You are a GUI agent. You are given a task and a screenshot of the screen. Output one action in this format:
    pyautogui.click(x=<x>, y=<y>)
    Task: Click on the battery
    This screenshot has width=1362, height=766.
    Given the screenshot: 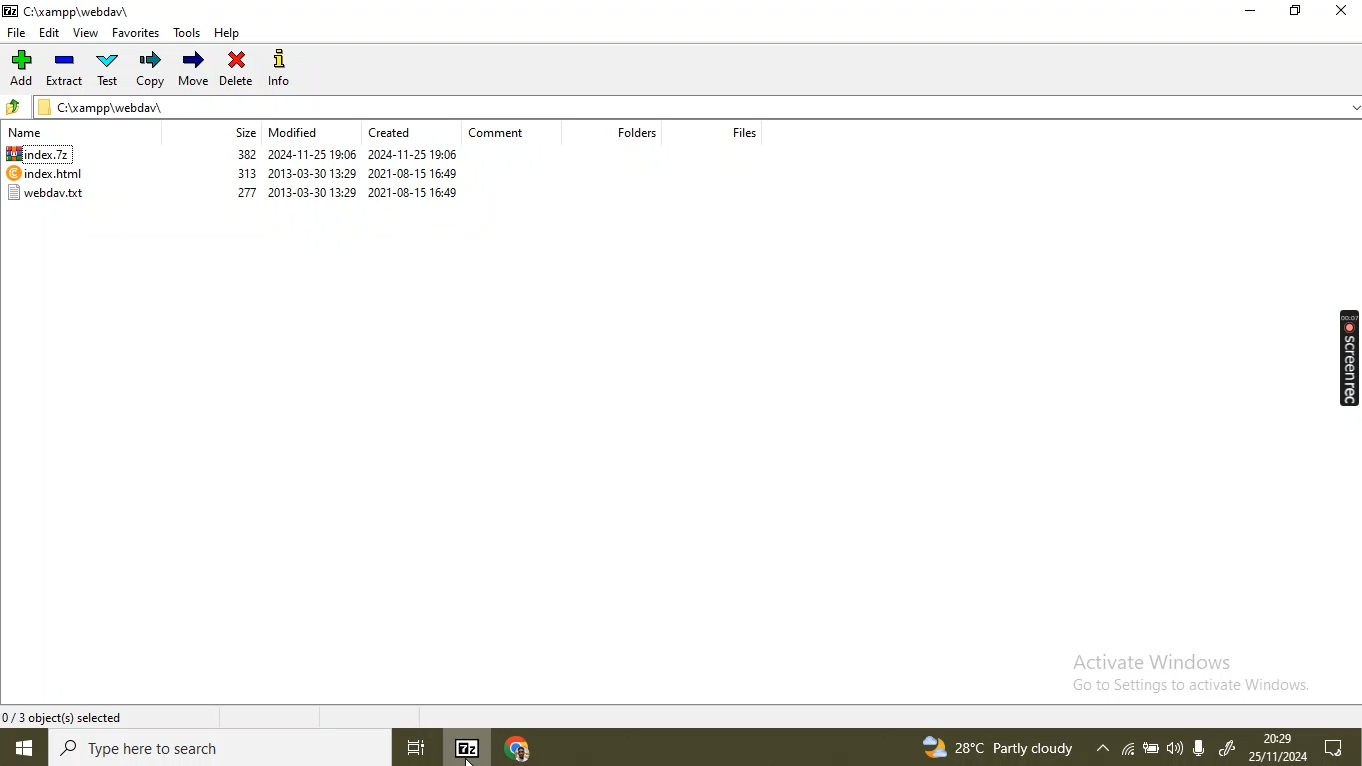 What is the action you would take?
    pyautogui.click(x=1150, y=752)
    